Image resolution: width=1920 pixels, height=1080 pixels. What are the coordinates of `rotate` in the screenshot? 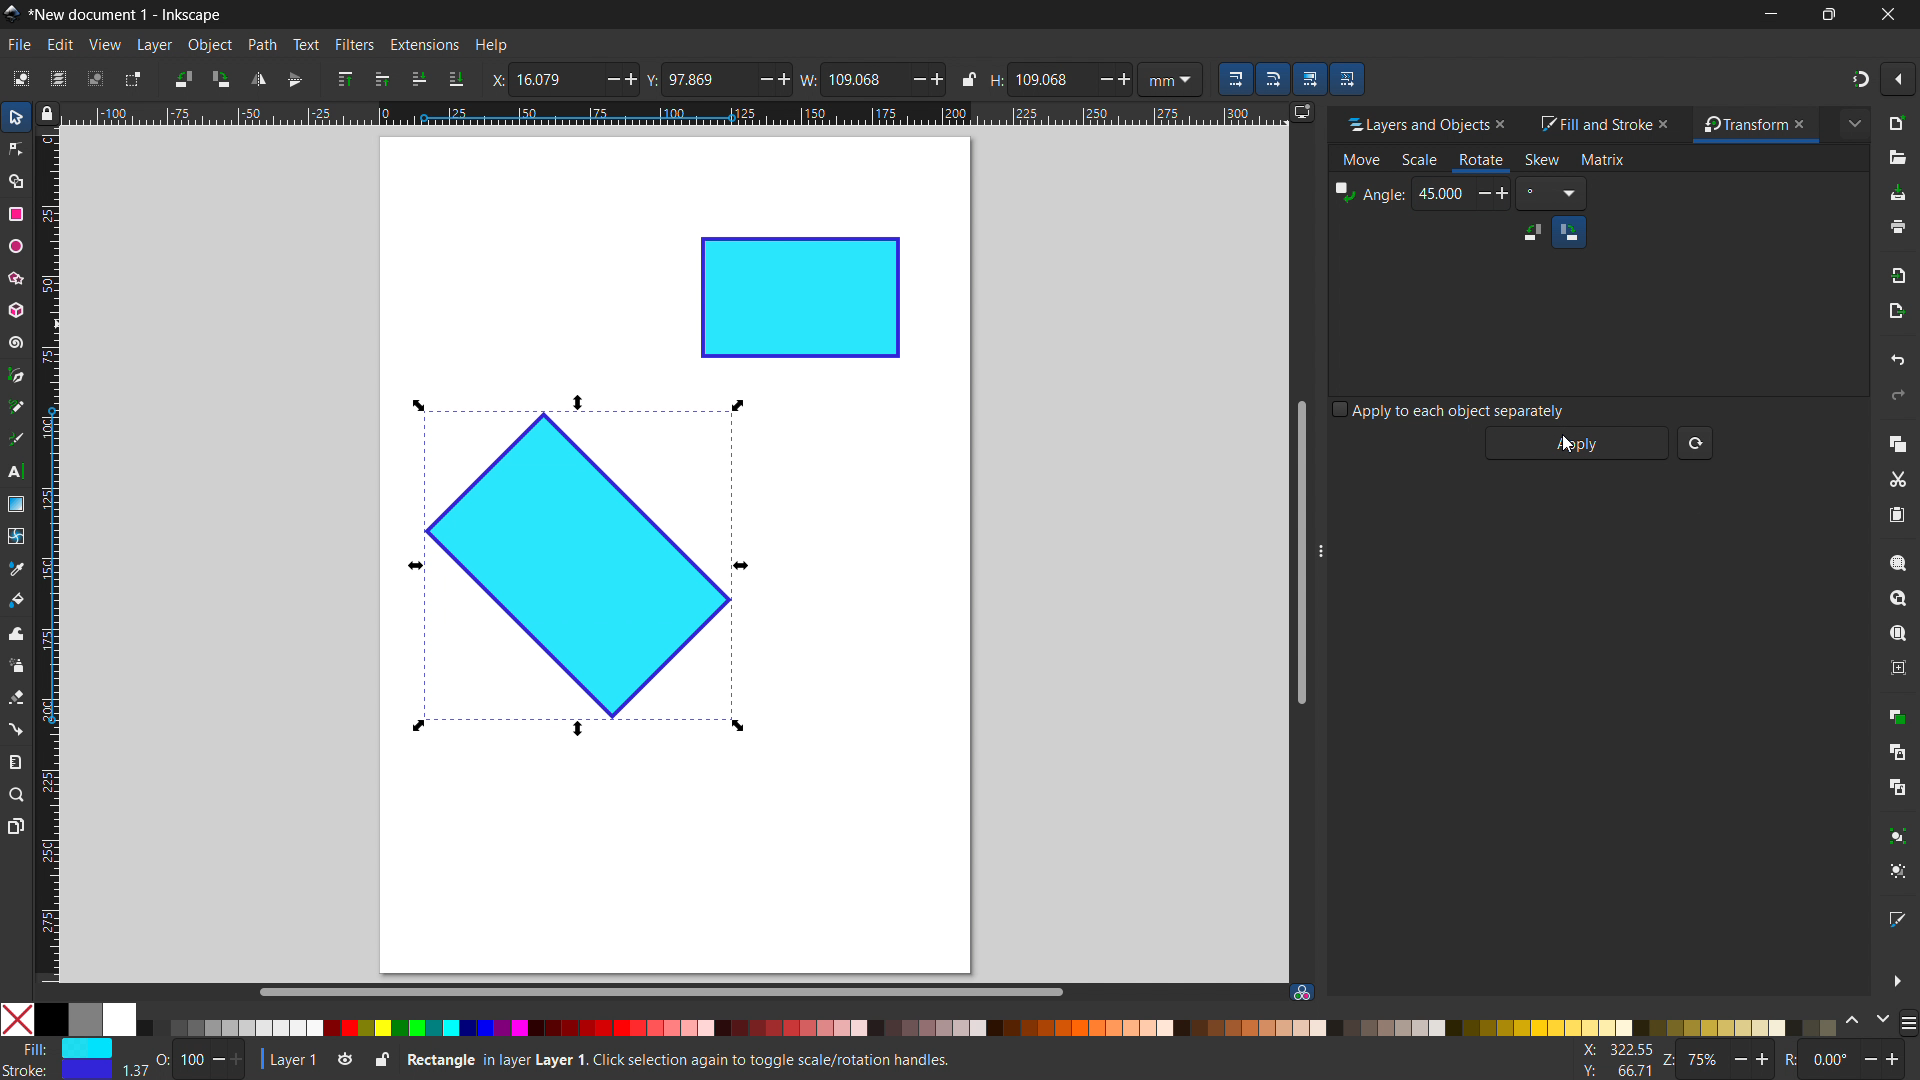 It's located at (1480, 159).